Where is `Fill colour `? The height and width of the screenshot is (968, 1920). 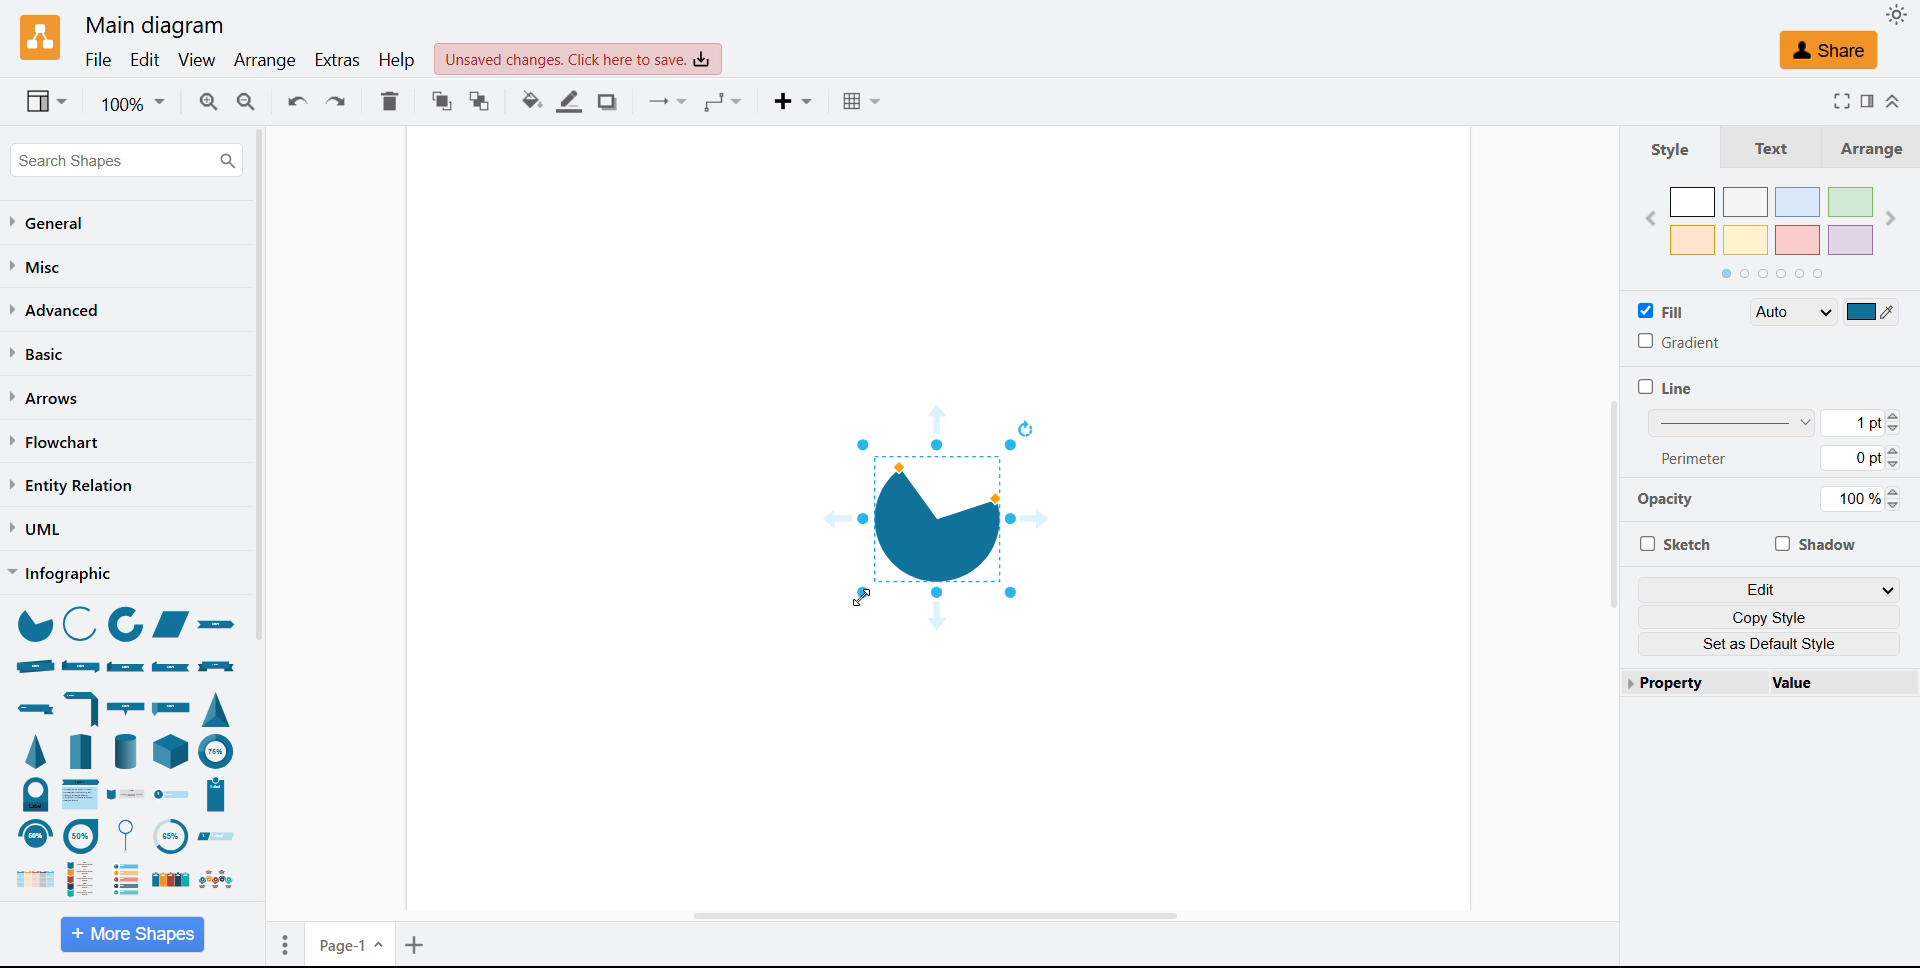 Fill colour  is located at coordinates (533, 101).